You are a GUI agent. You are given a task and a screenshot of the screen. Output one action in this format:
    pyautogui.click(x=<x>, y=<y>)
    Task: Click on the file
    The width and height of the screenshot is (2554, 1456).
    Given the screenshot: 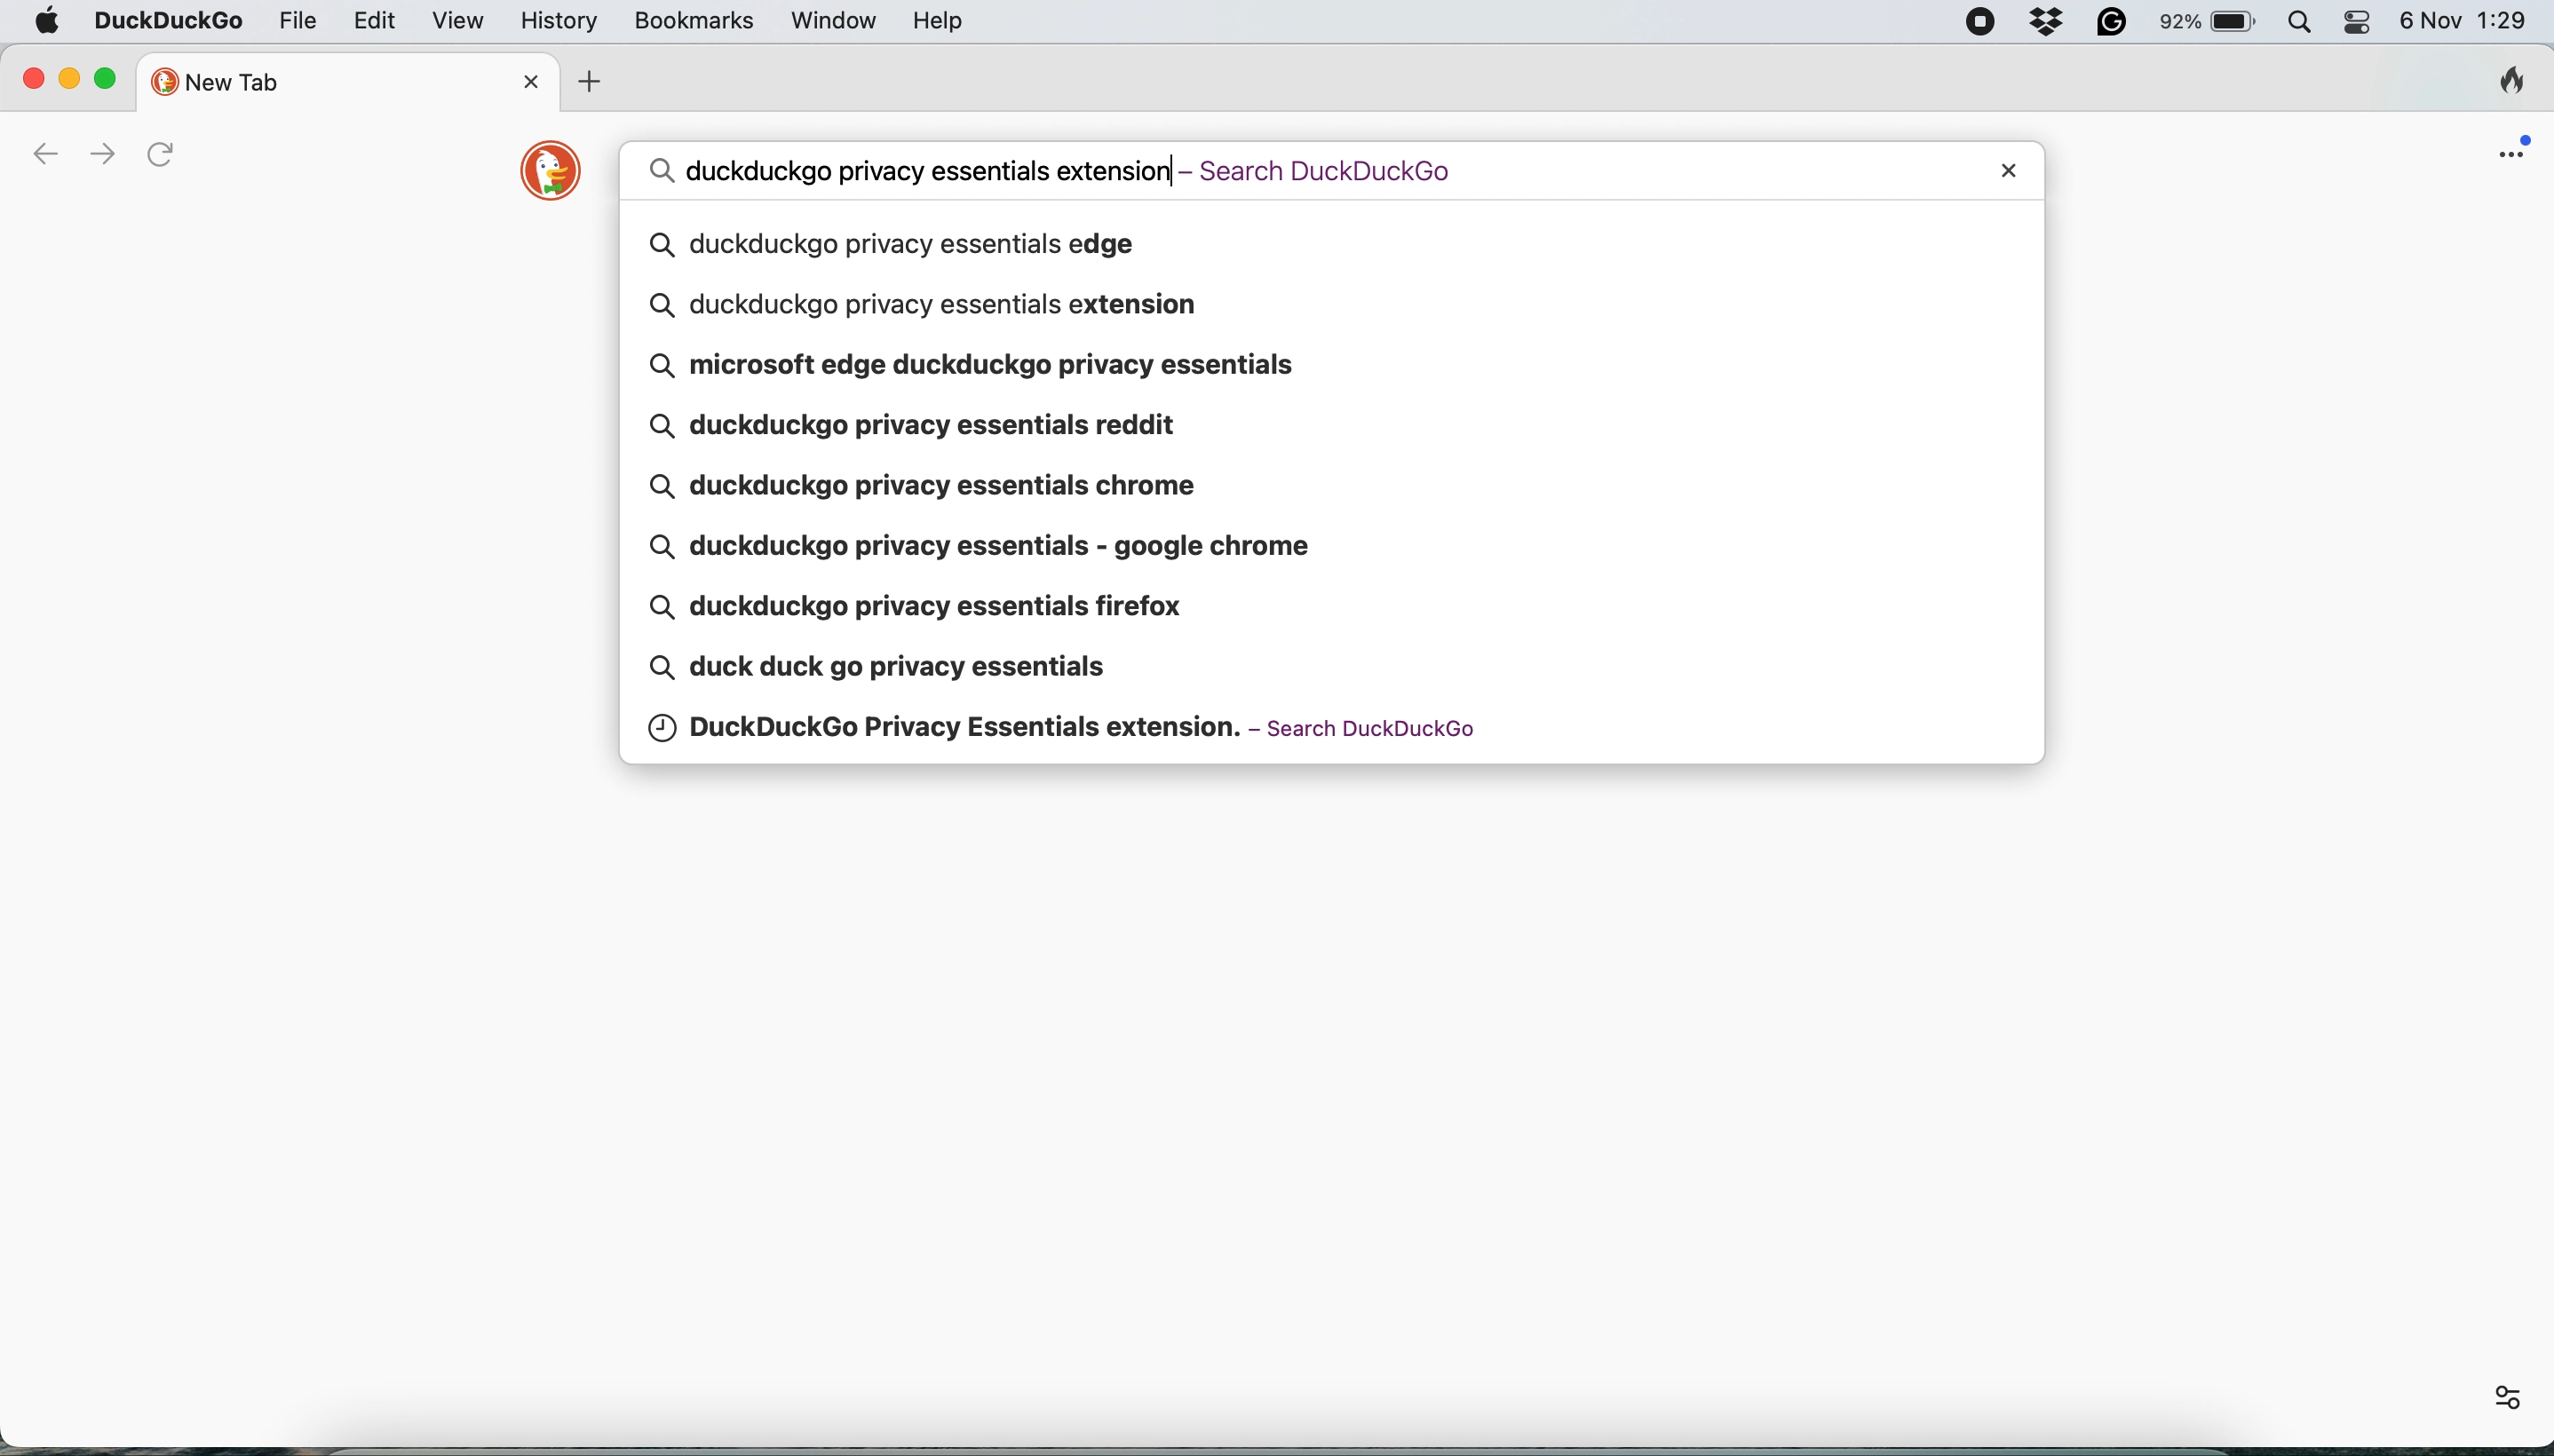 What is the action you would take?
    pyautogui.click(x=293, y=22)
    